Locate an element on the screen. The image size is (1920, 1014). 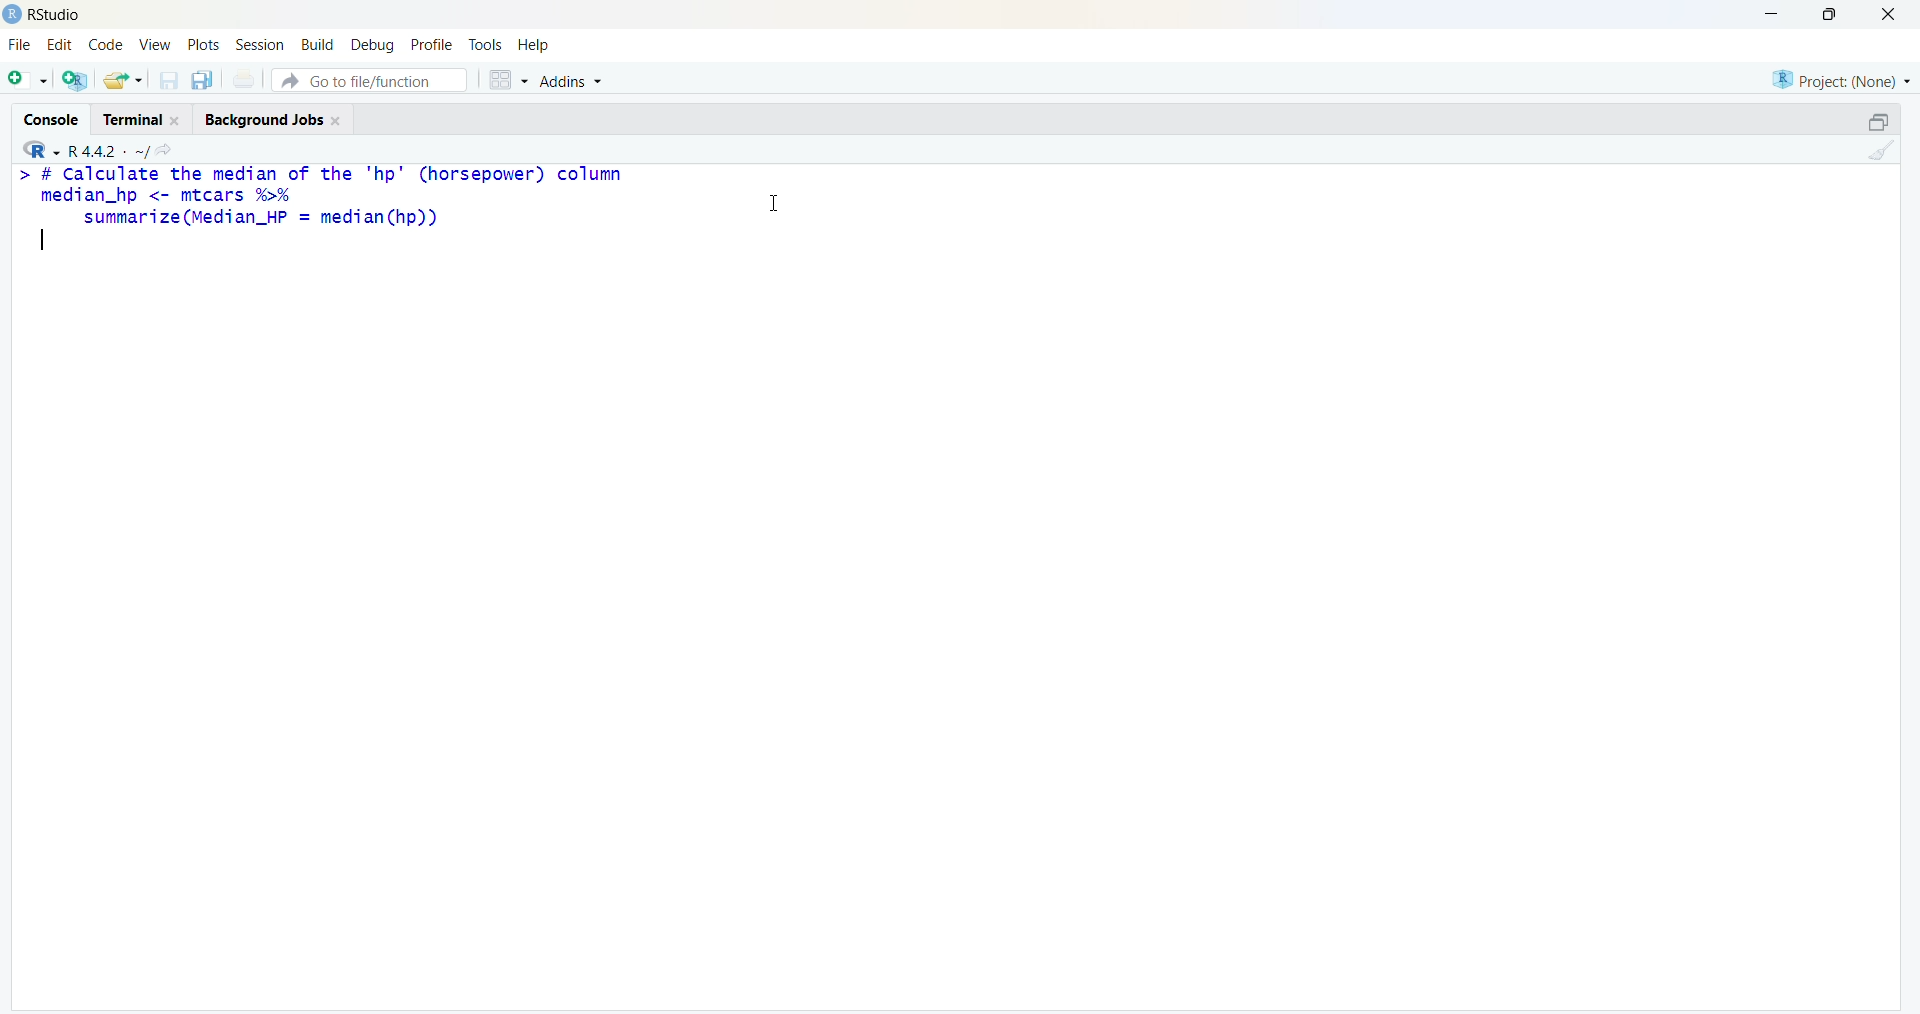
code is located at coordinates (105, 44).